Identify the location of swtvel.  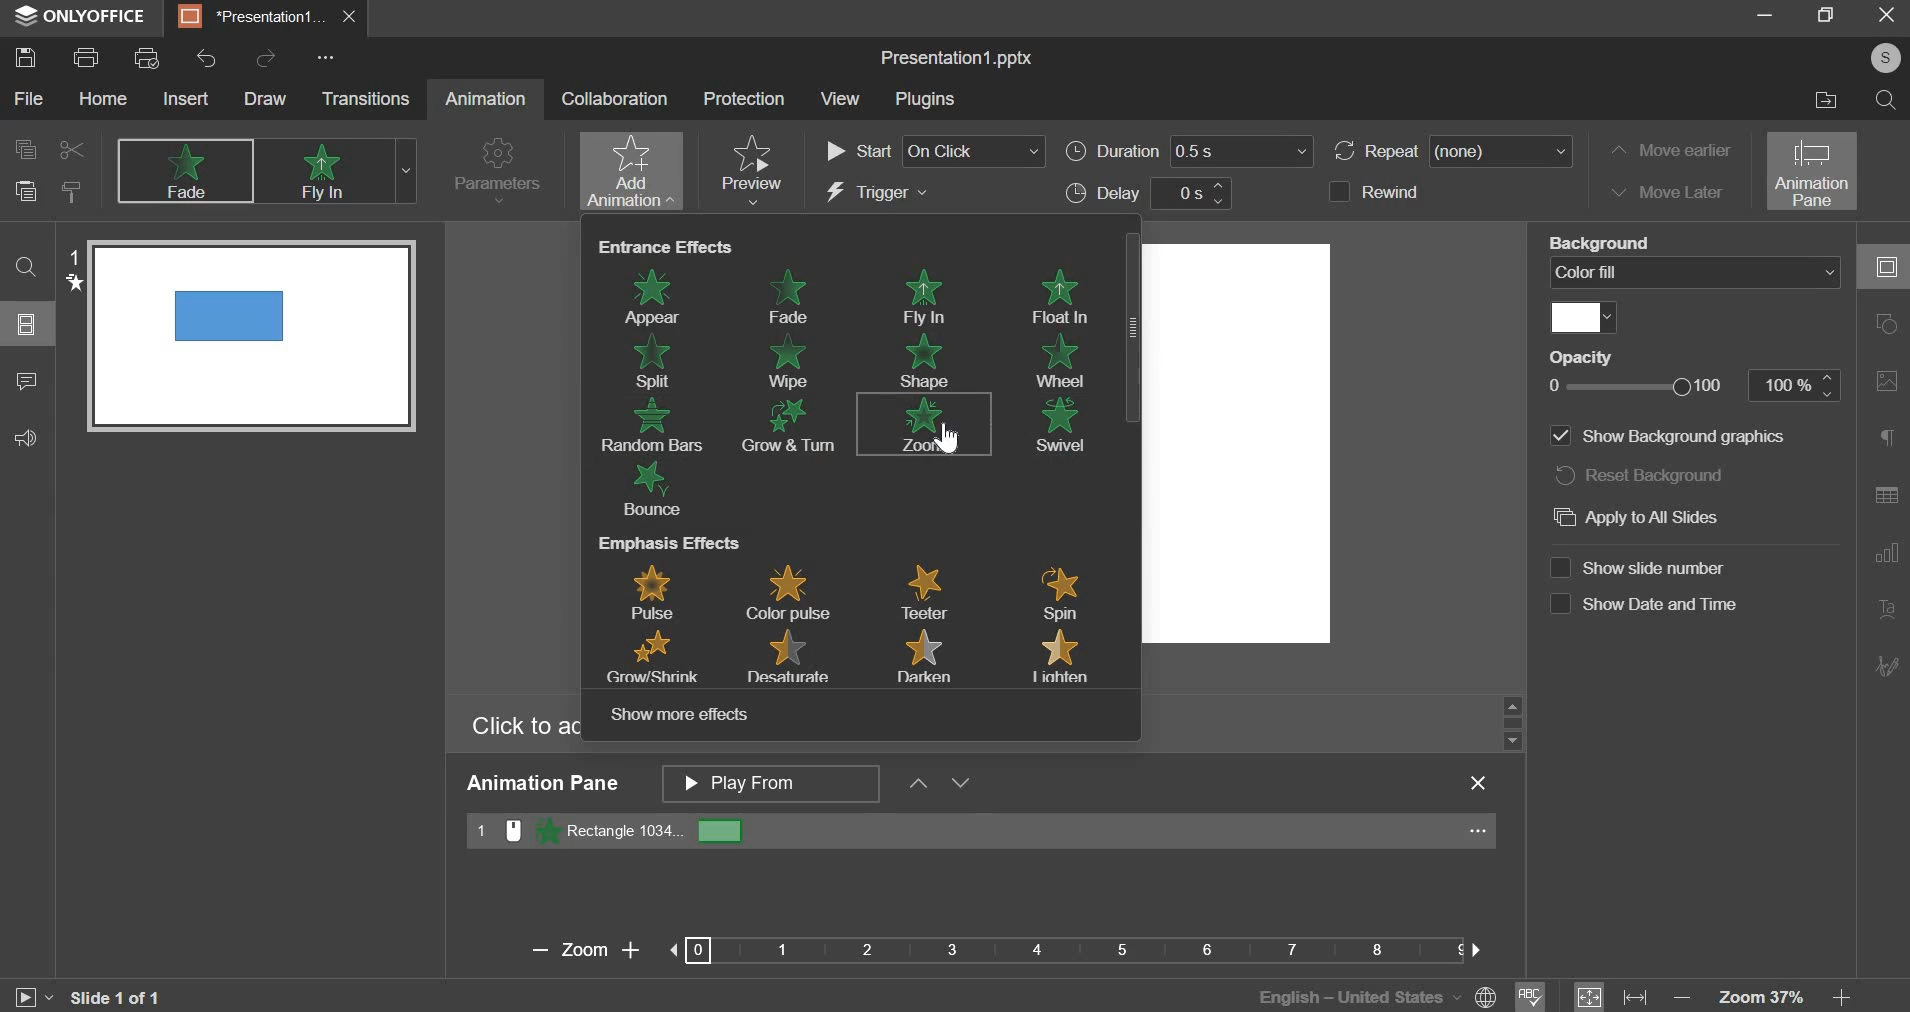
(1054, 422).